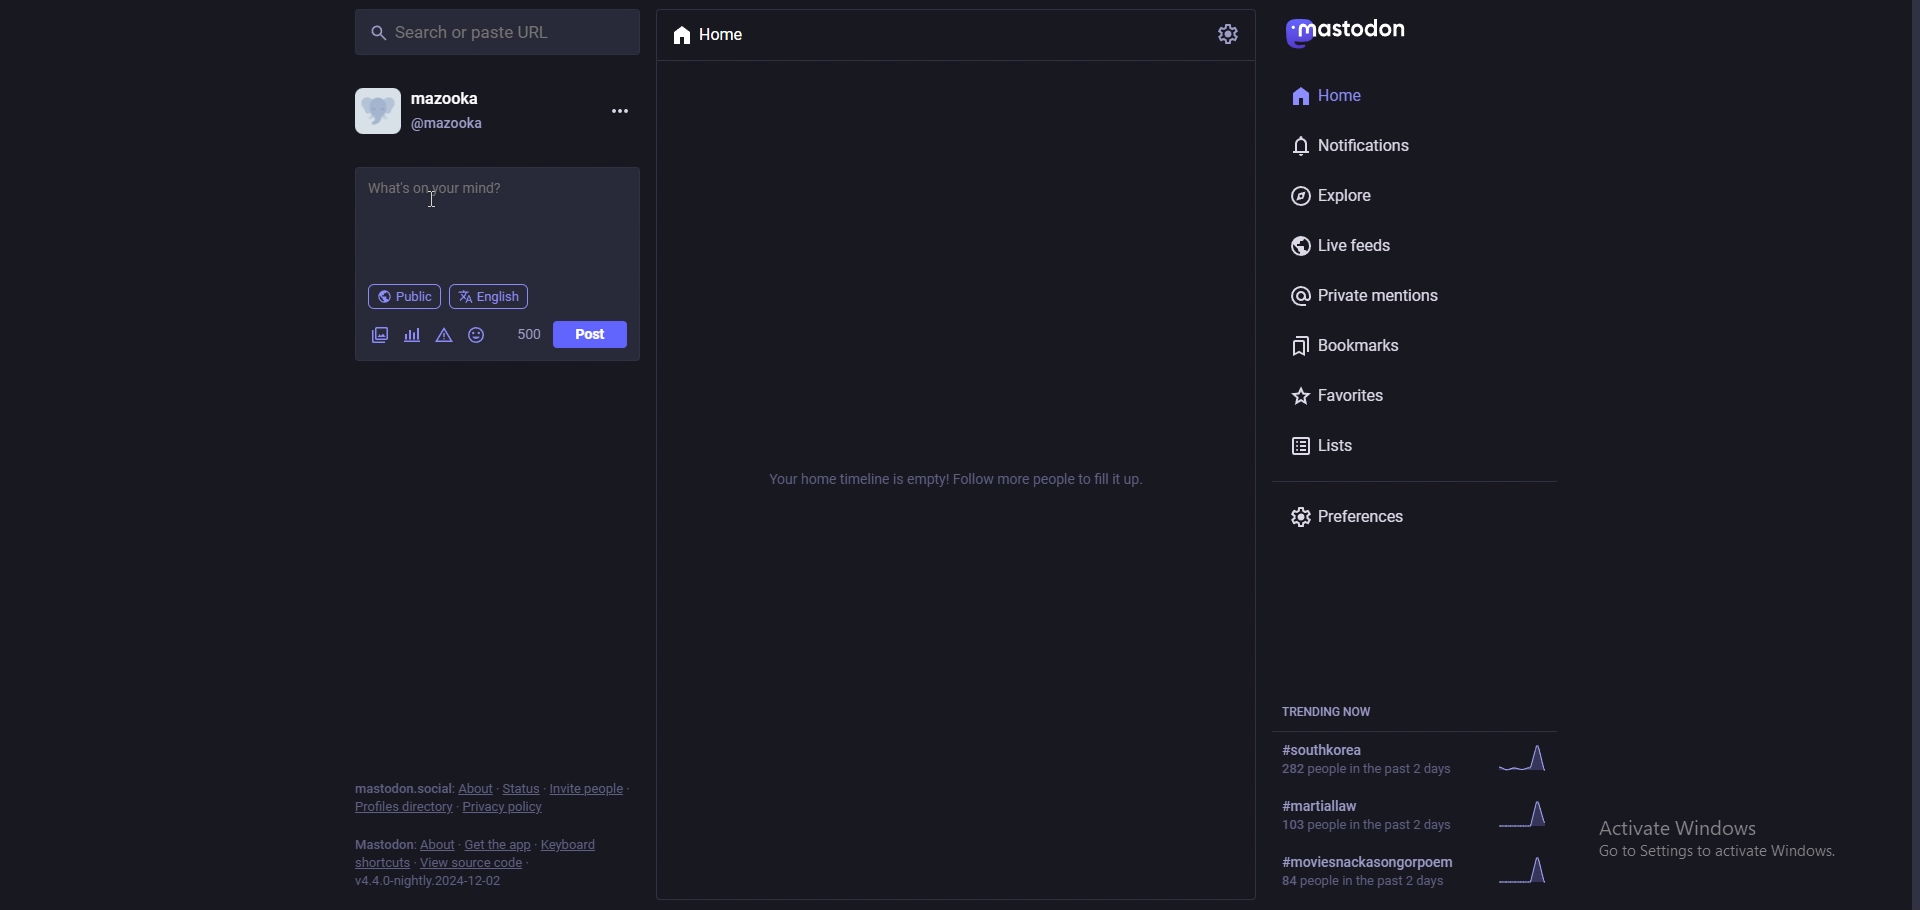  I want to click on home, so click(1374, 95).